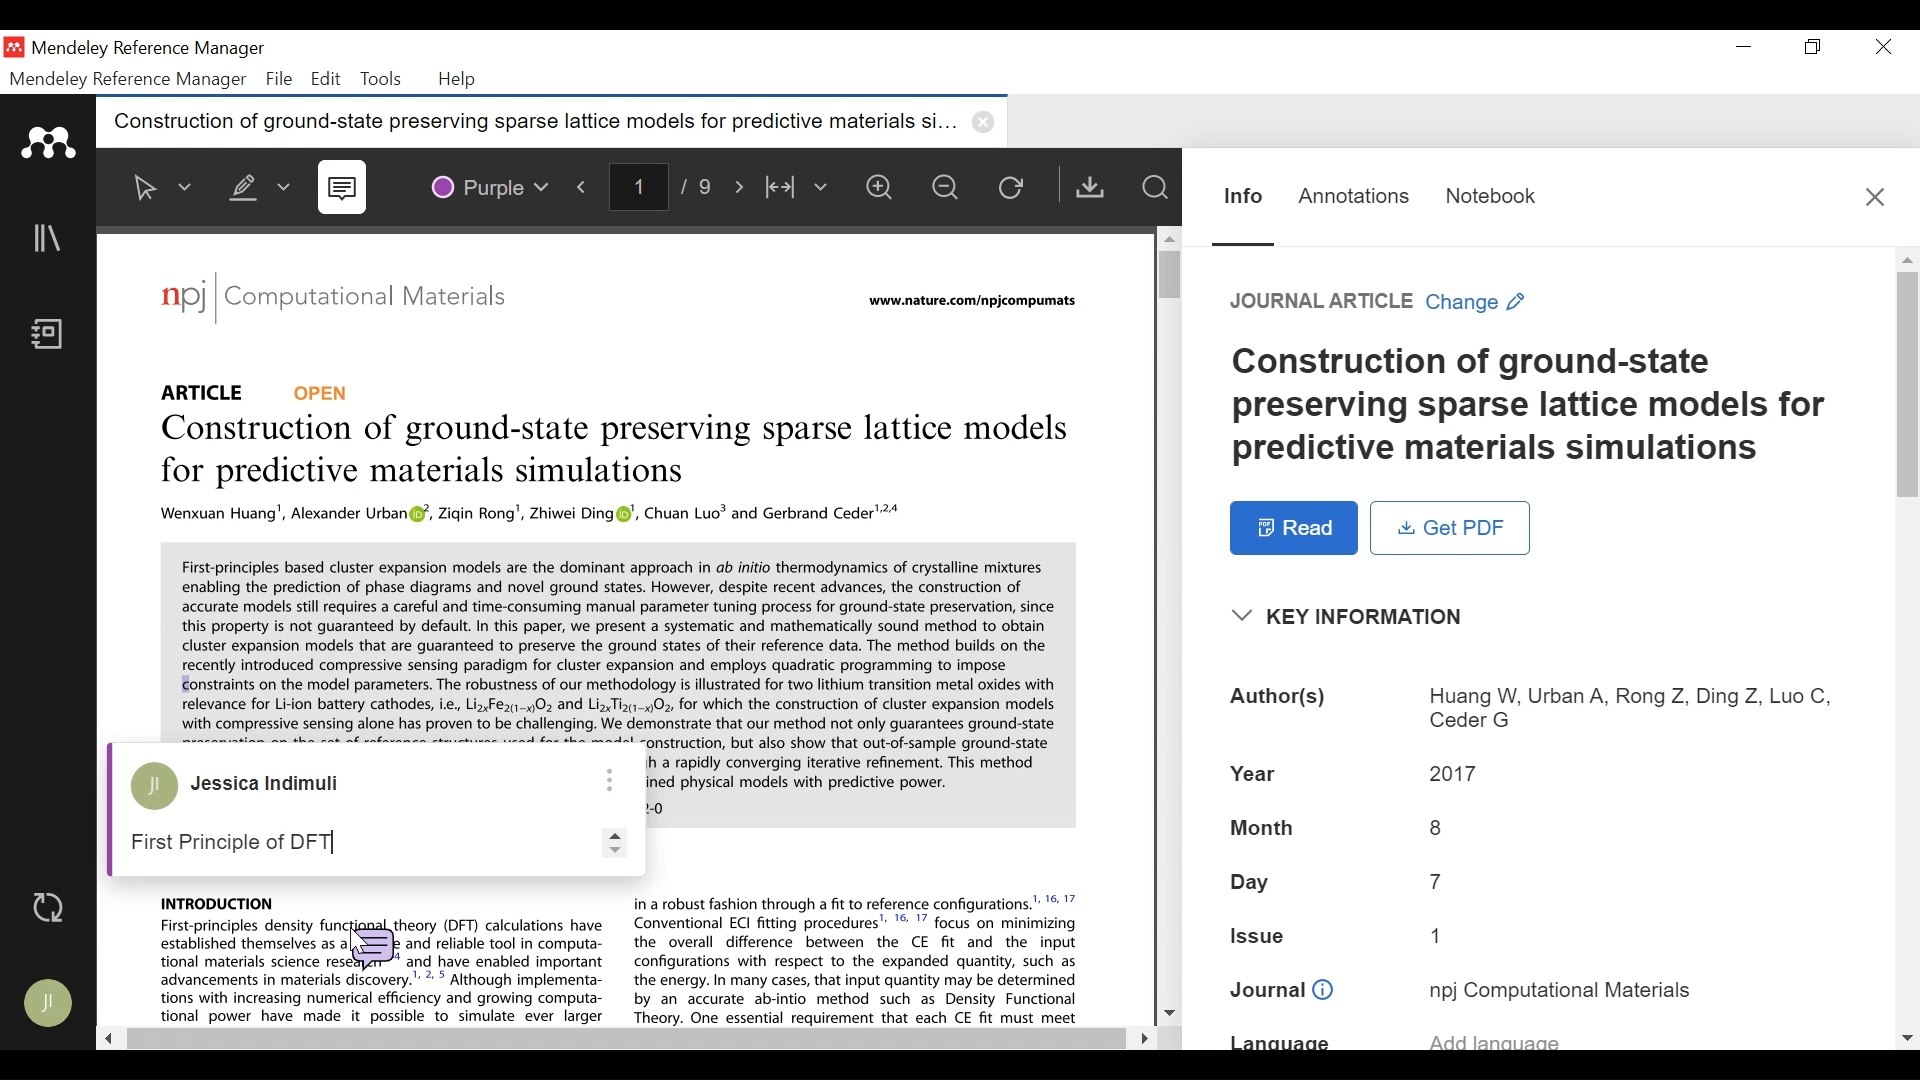  I want to click on Vertical Scroll bar, so click(1908, 386).